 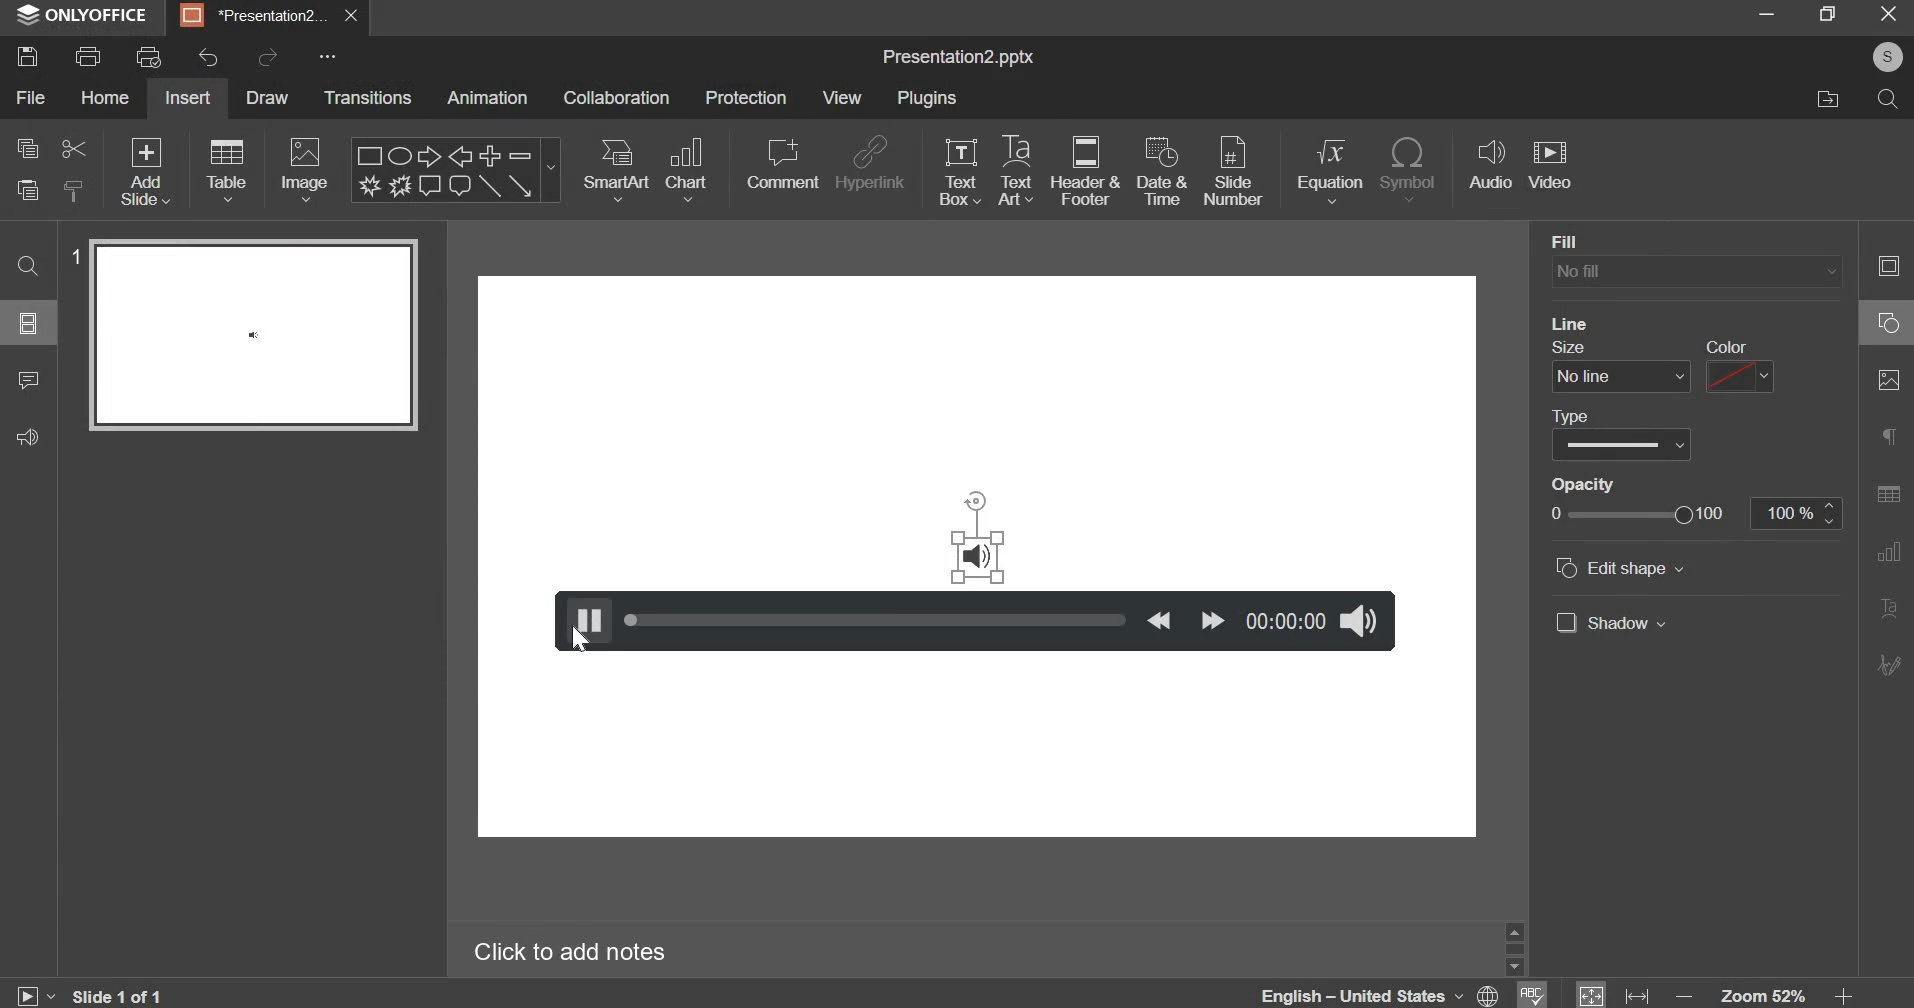 I want to click on hyperlink, so click(x=873, y=161).